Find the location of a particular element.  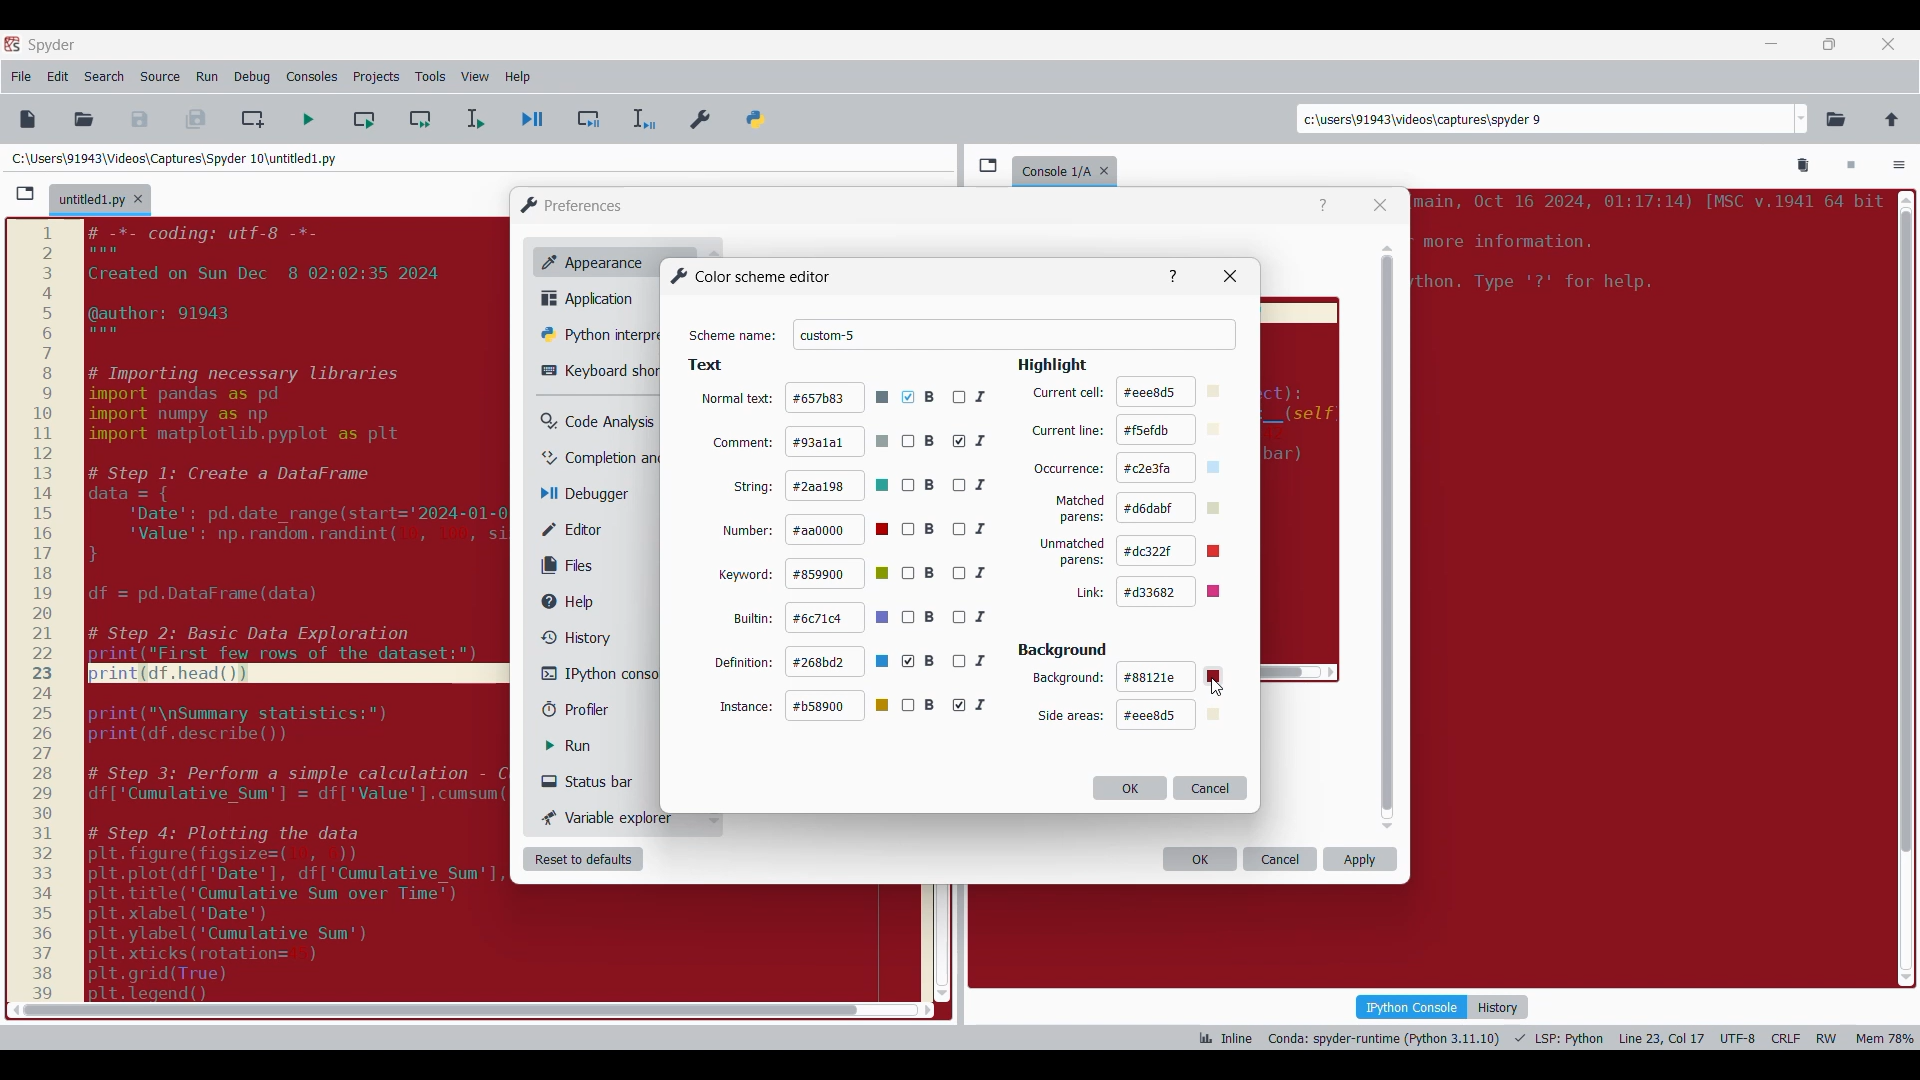

#859900 is located at coordinates (840, 573).